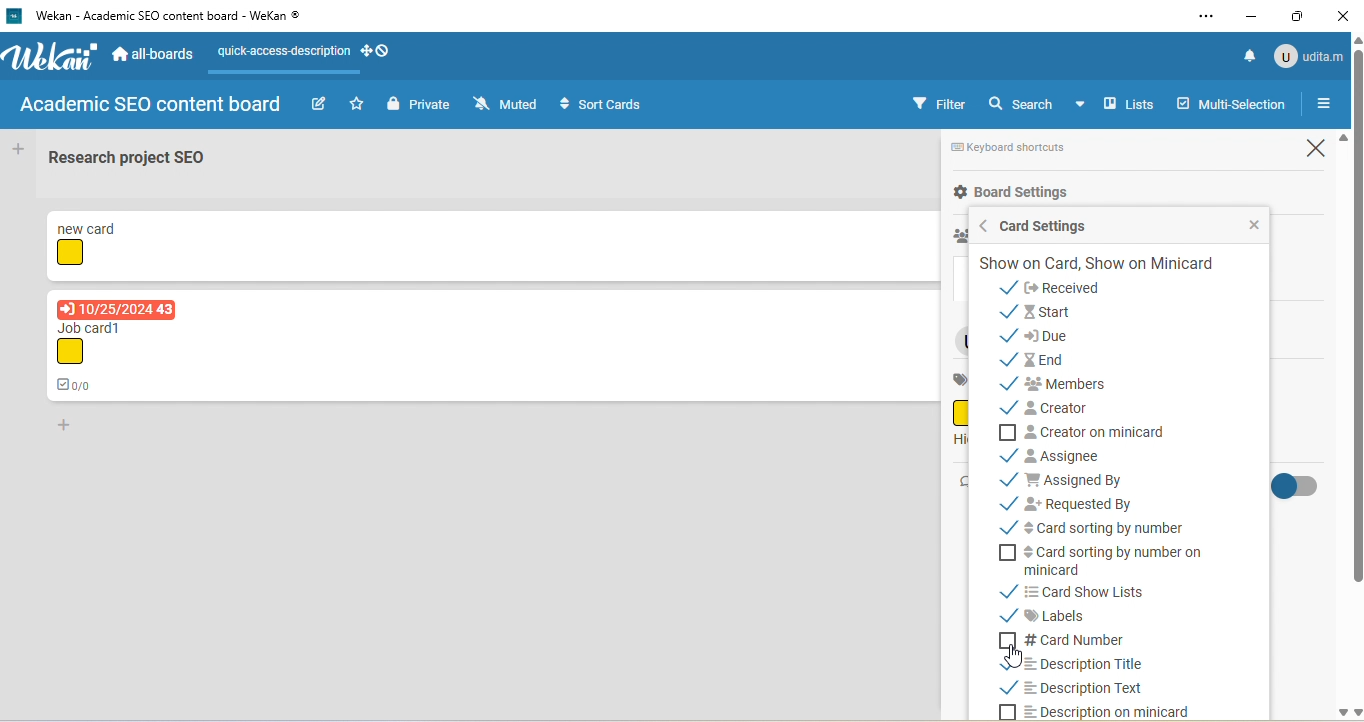 This screenshot has width=1364, height=722. I want to click on card settings, so click(1052, 226).